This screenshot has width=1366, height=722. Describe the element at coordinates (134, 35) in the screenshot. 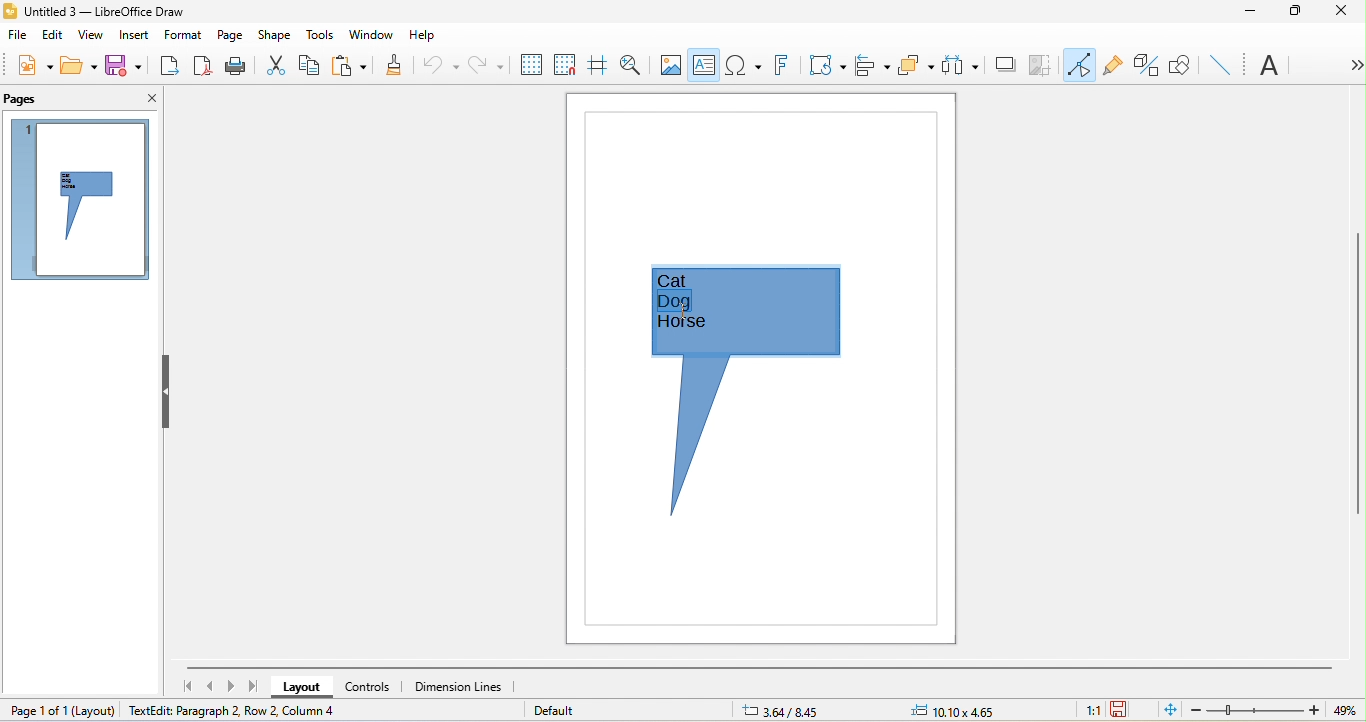

I see `insert` at that location.